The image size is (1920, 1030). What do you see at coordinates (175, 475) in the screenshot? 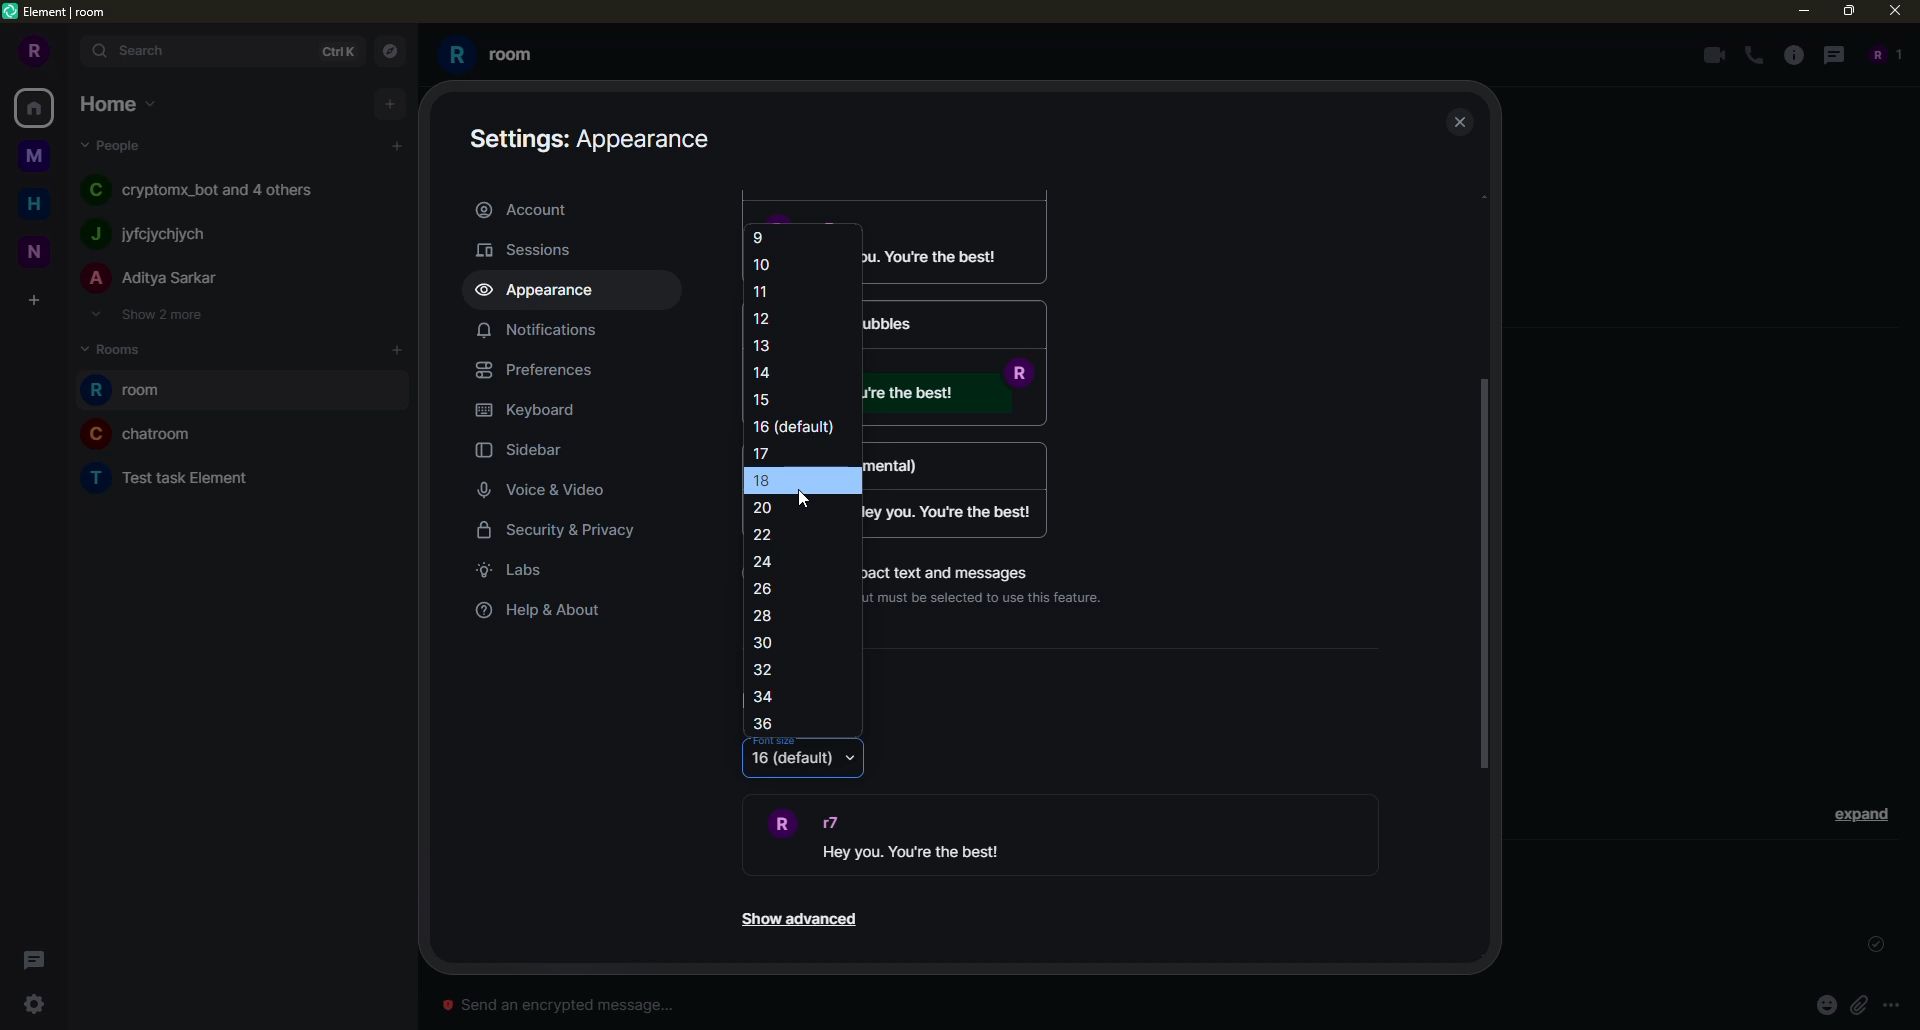
I see `room` at bounding box center [175, 475].